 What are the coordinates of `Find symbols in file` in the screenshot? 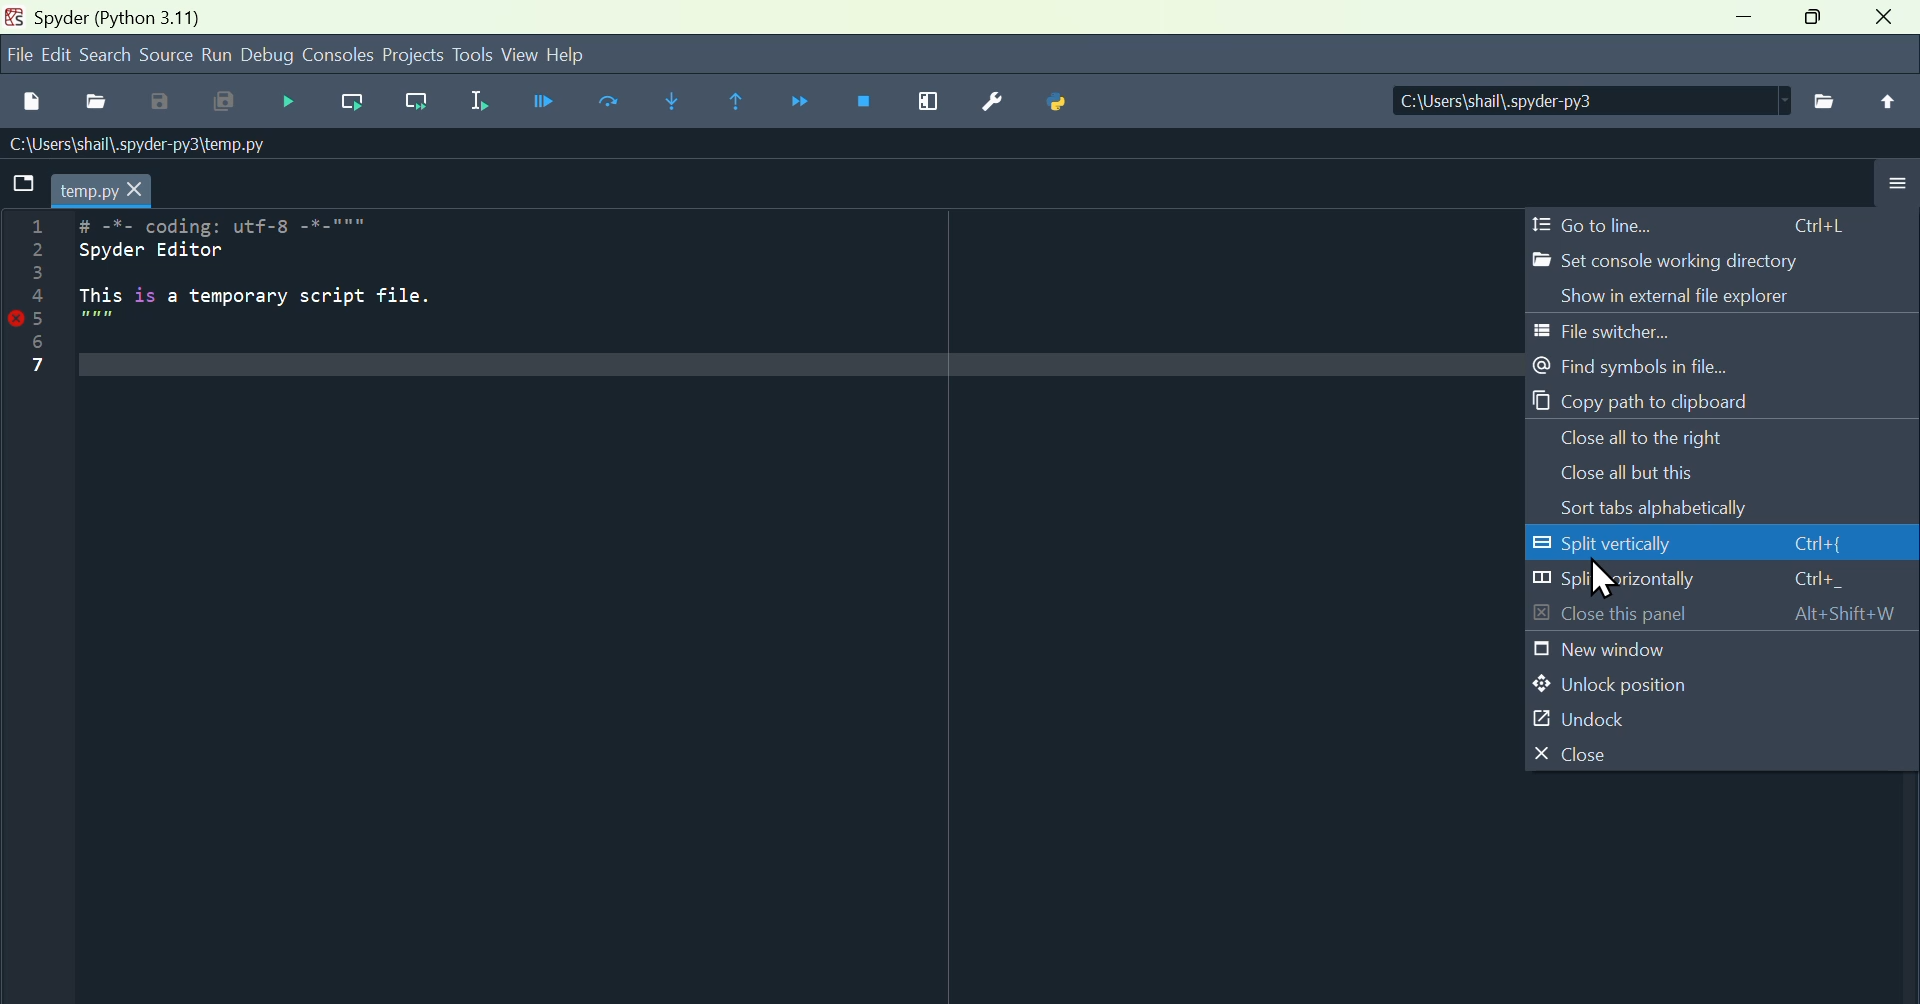 It's located at (1681, 366).